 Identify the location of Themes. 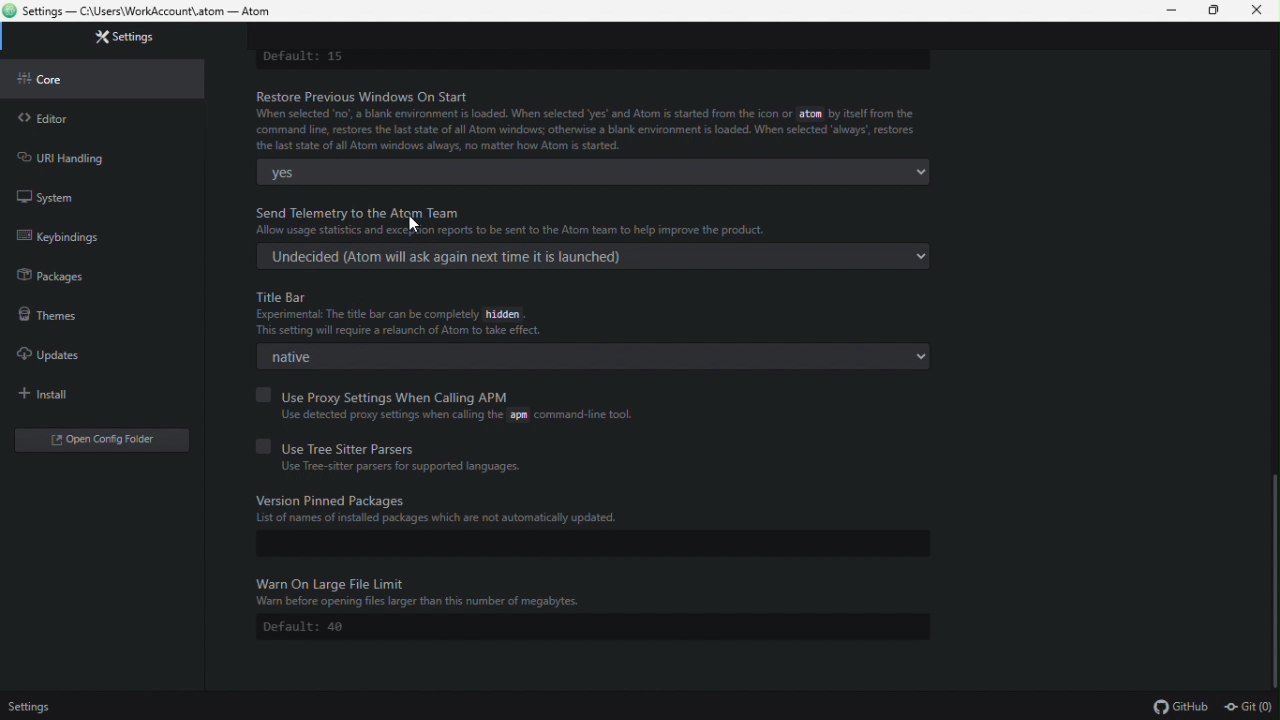
(64, 319).